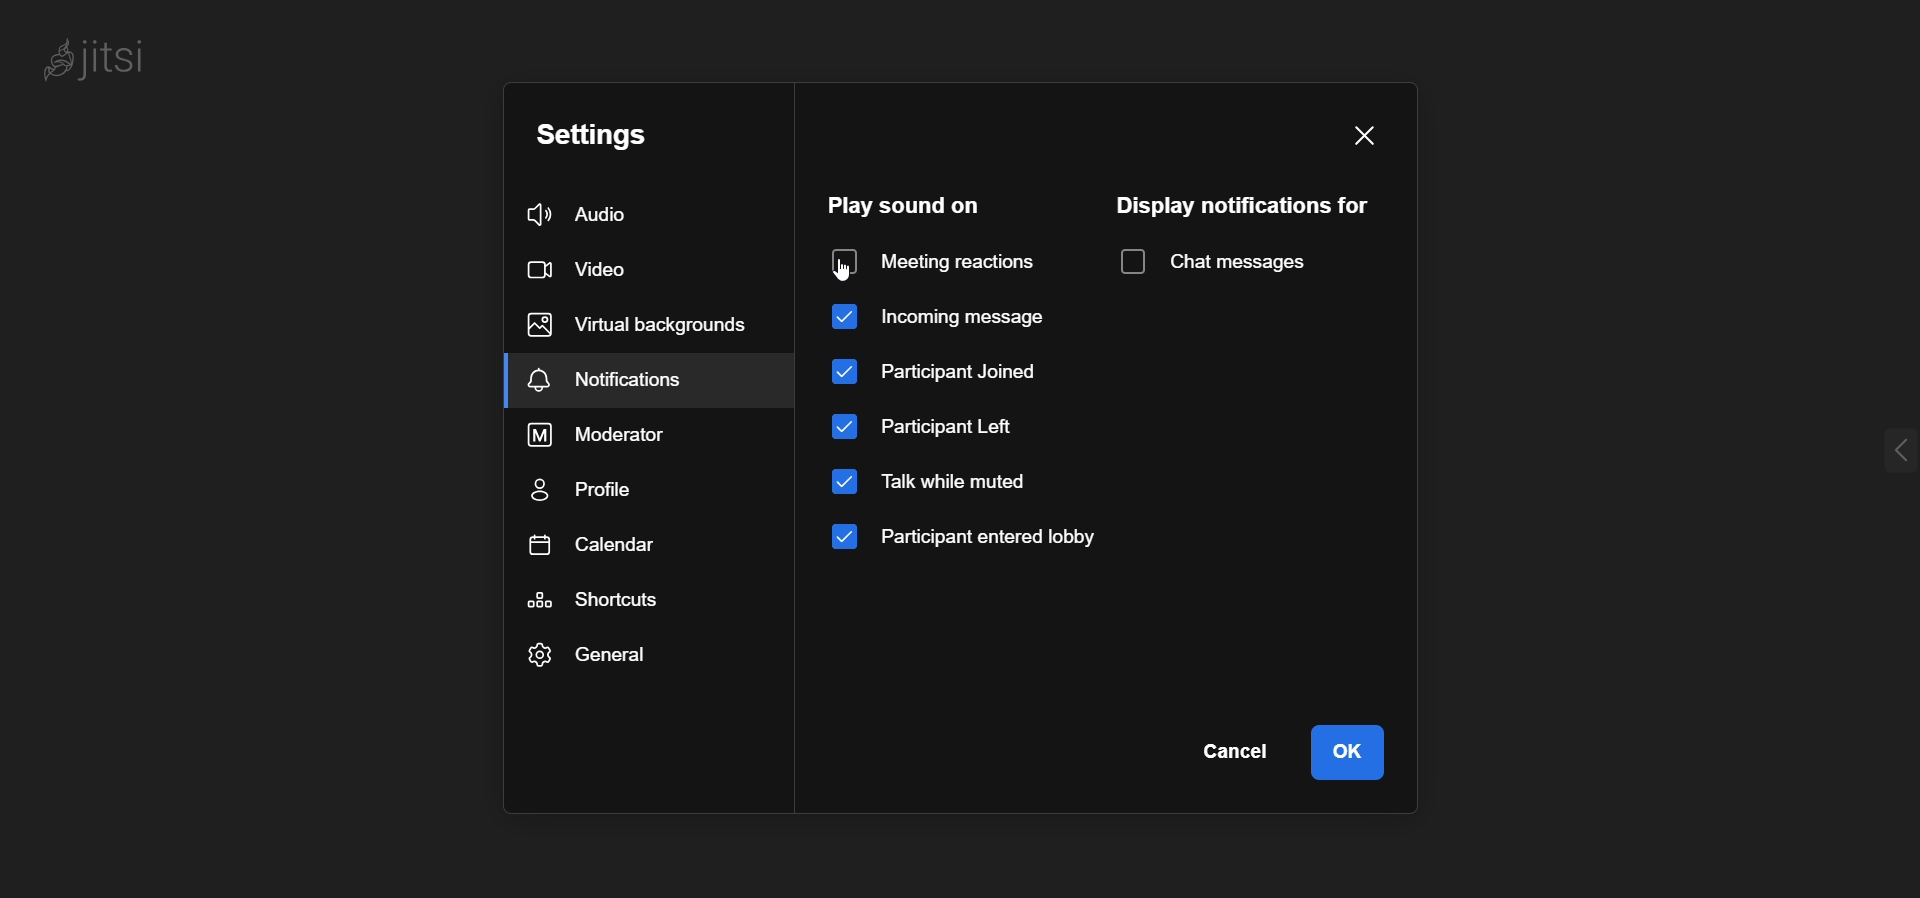  I want to click on incoming message, so click(956, 315).